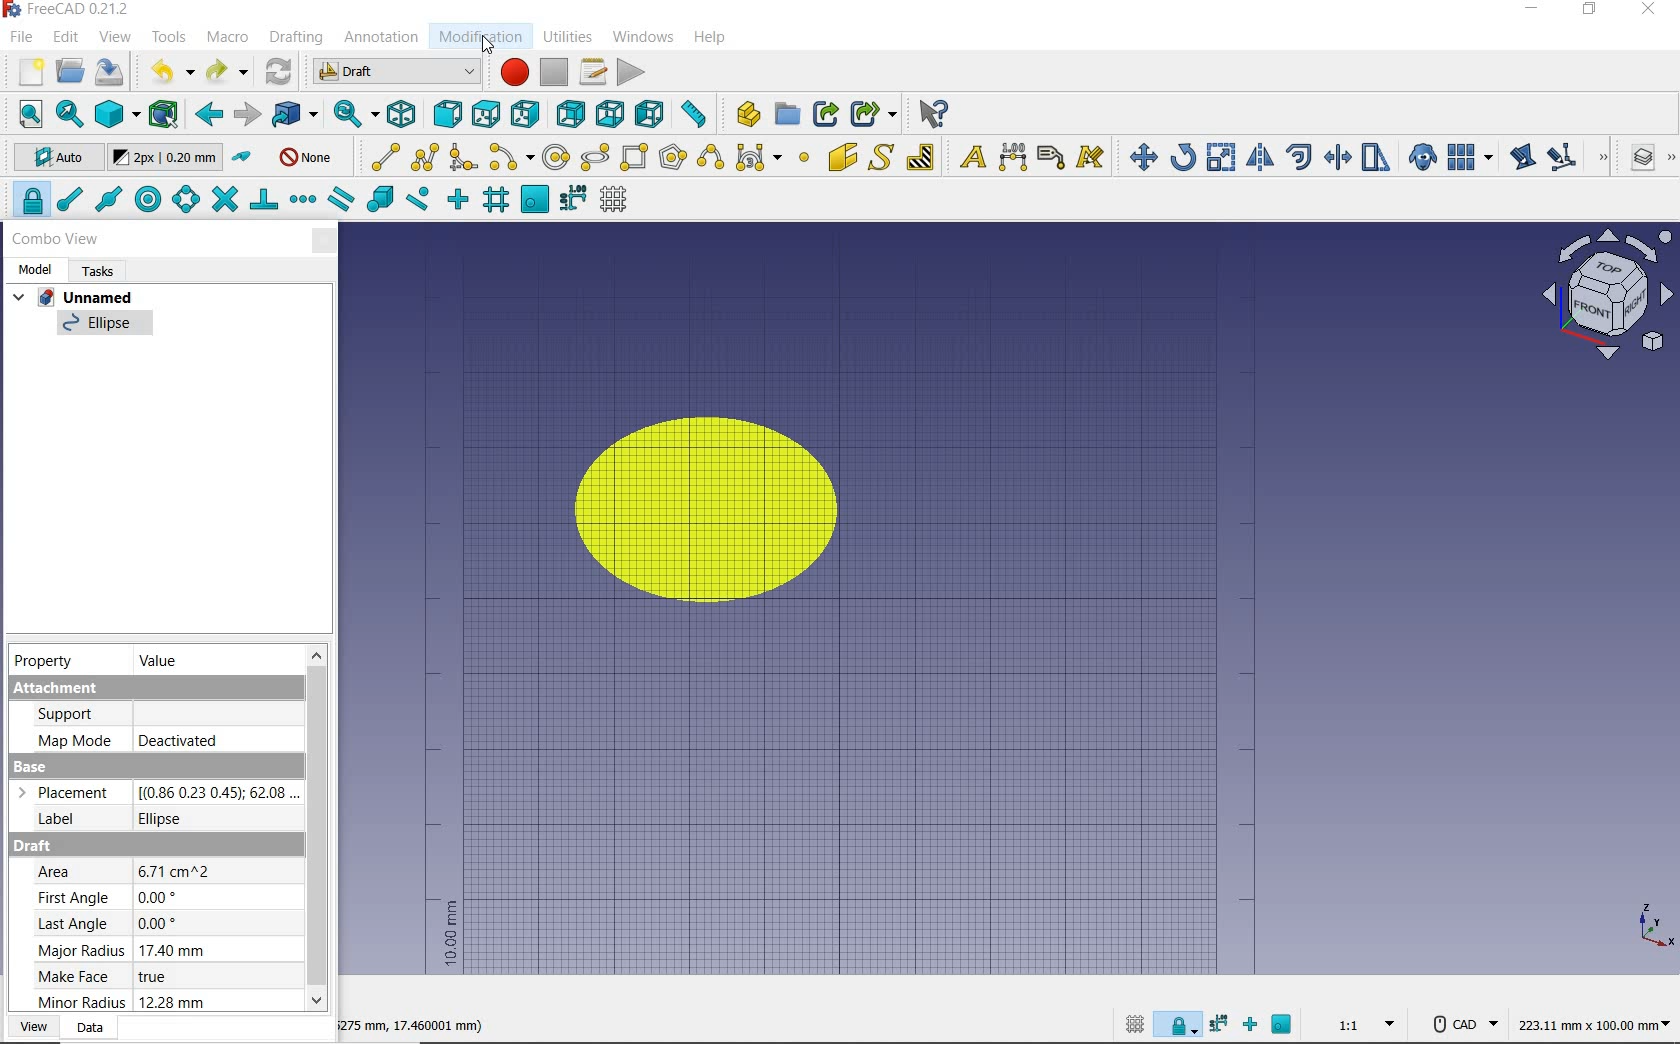 This screenshot has height=1044, width=1680. Describe the element at coordinates (1655, 927) in the screenshot. I see `xyz points` at that location.